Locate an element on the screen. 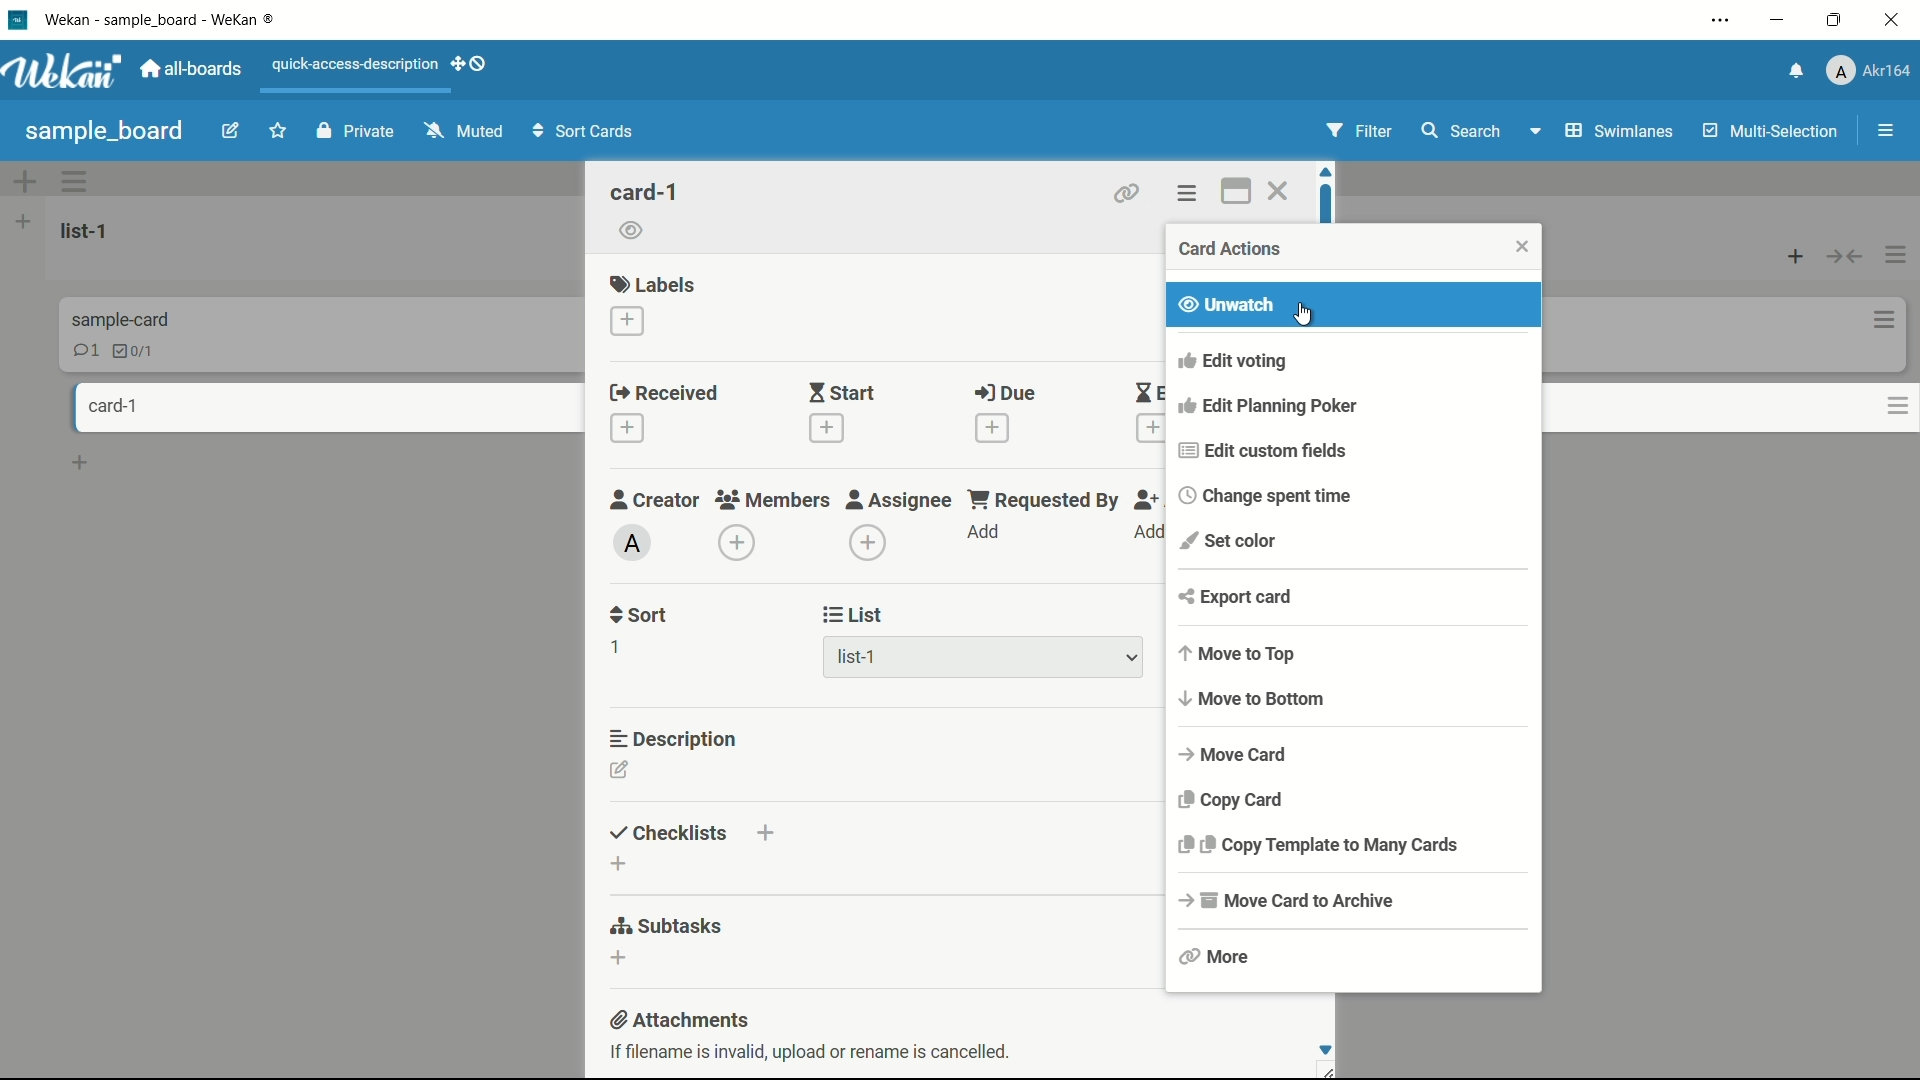 The image size is (1920, 1080). creator is located at coordinates (655, 501).